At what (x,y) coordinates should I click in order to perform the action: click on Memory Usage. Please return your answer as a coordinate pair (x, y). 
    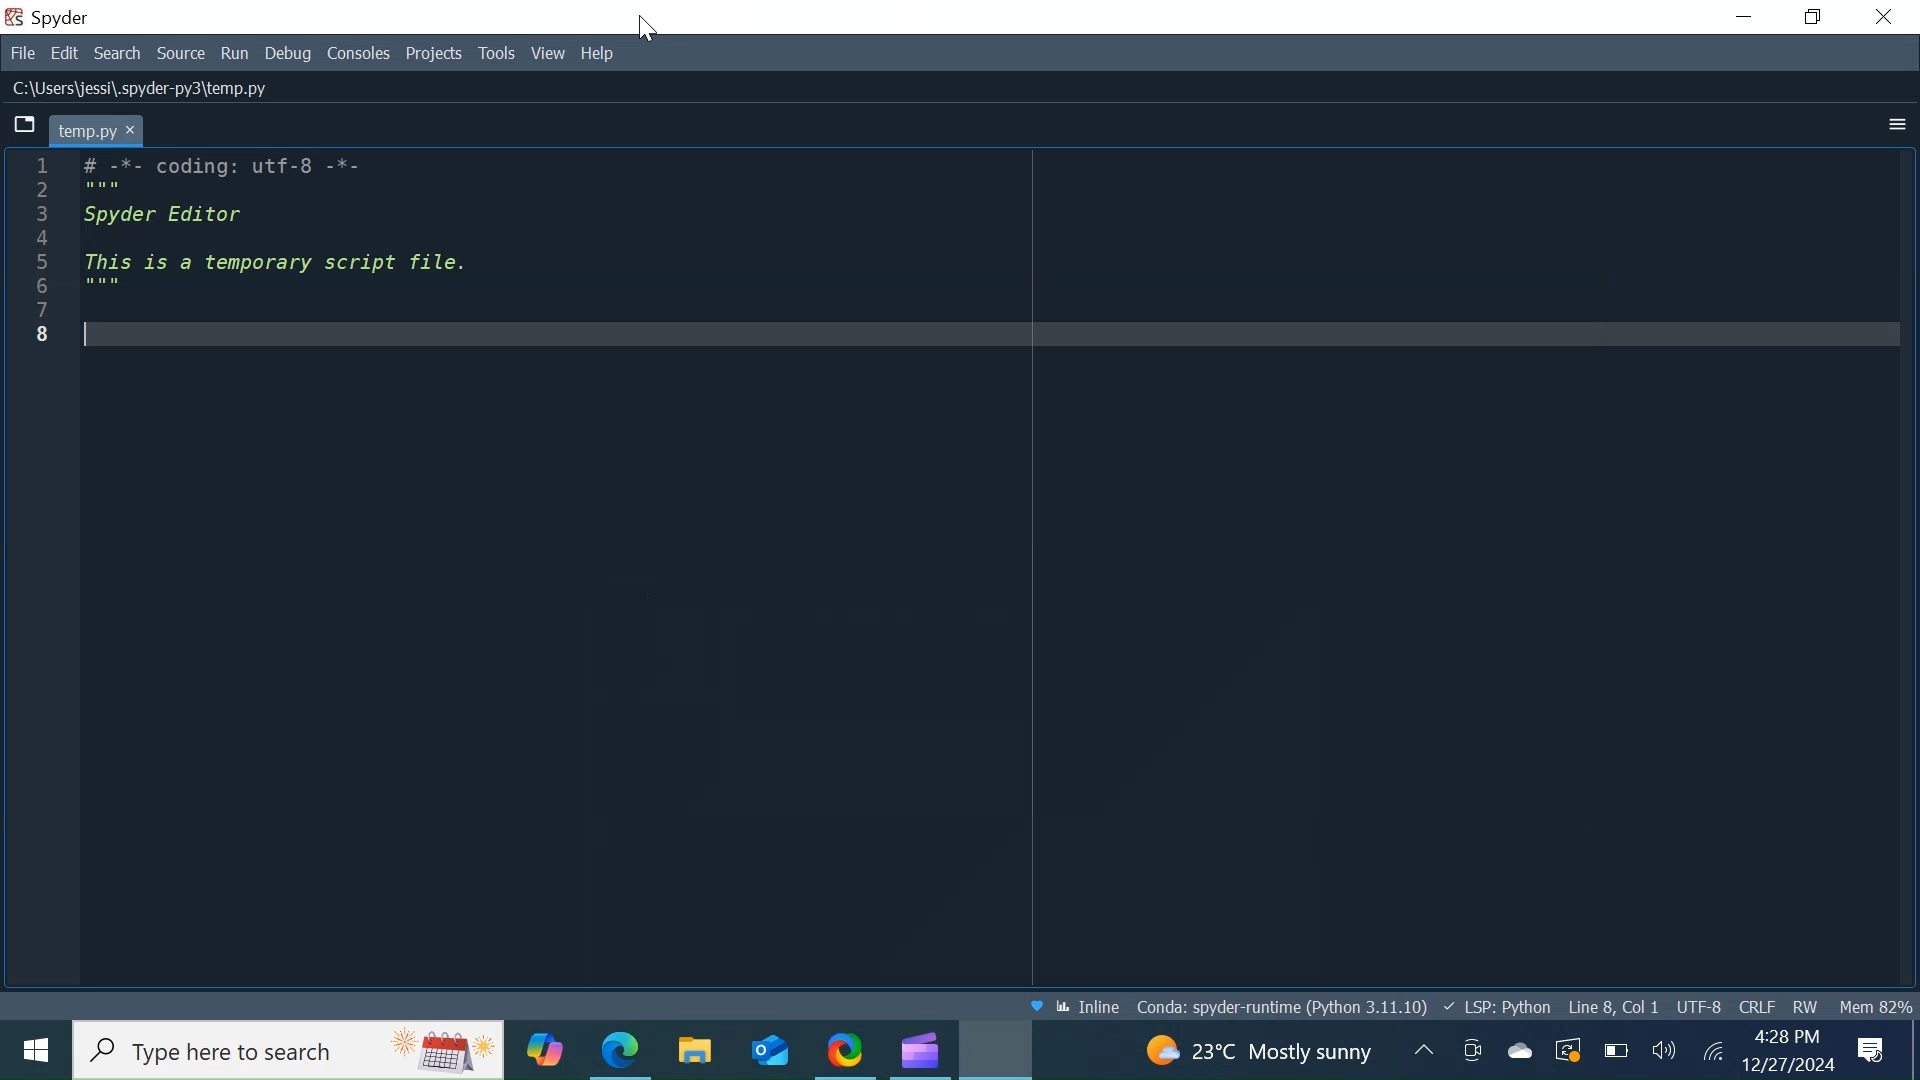
    Looking at the image, I should click on (1875, 1008).